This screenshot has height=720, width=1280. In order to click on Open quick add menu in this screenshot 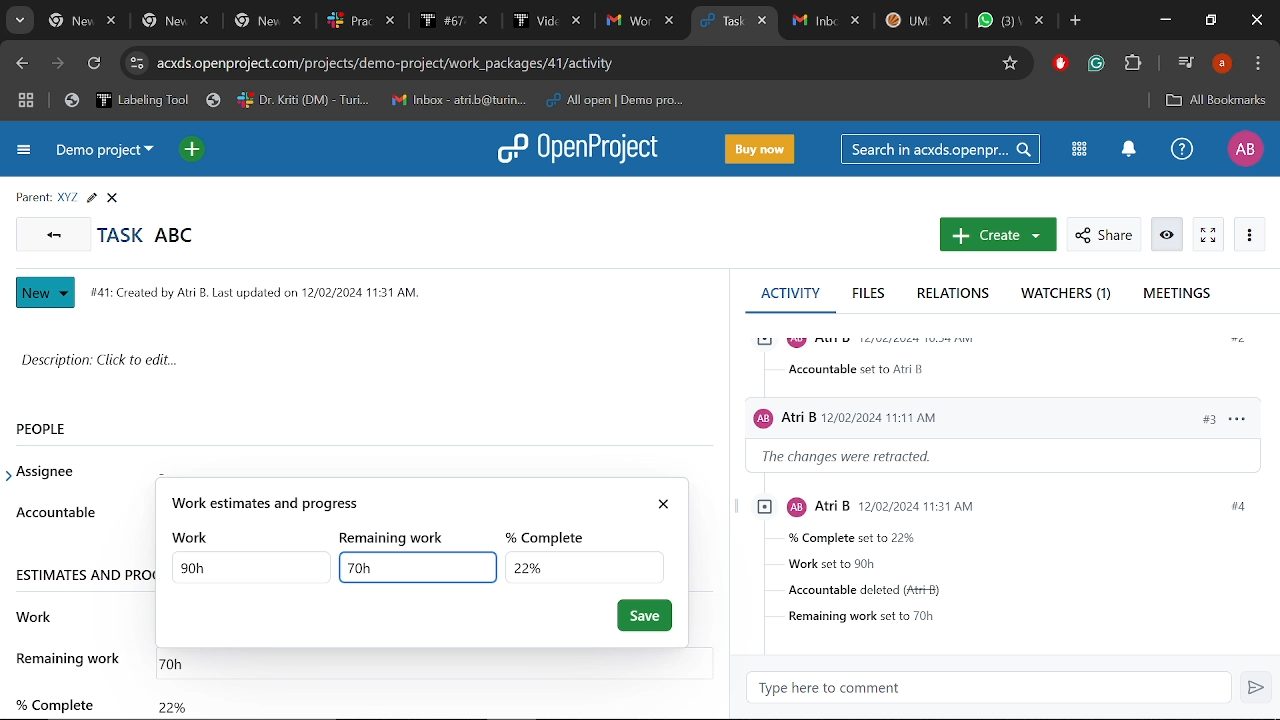, I will do `click(191, 149)`.